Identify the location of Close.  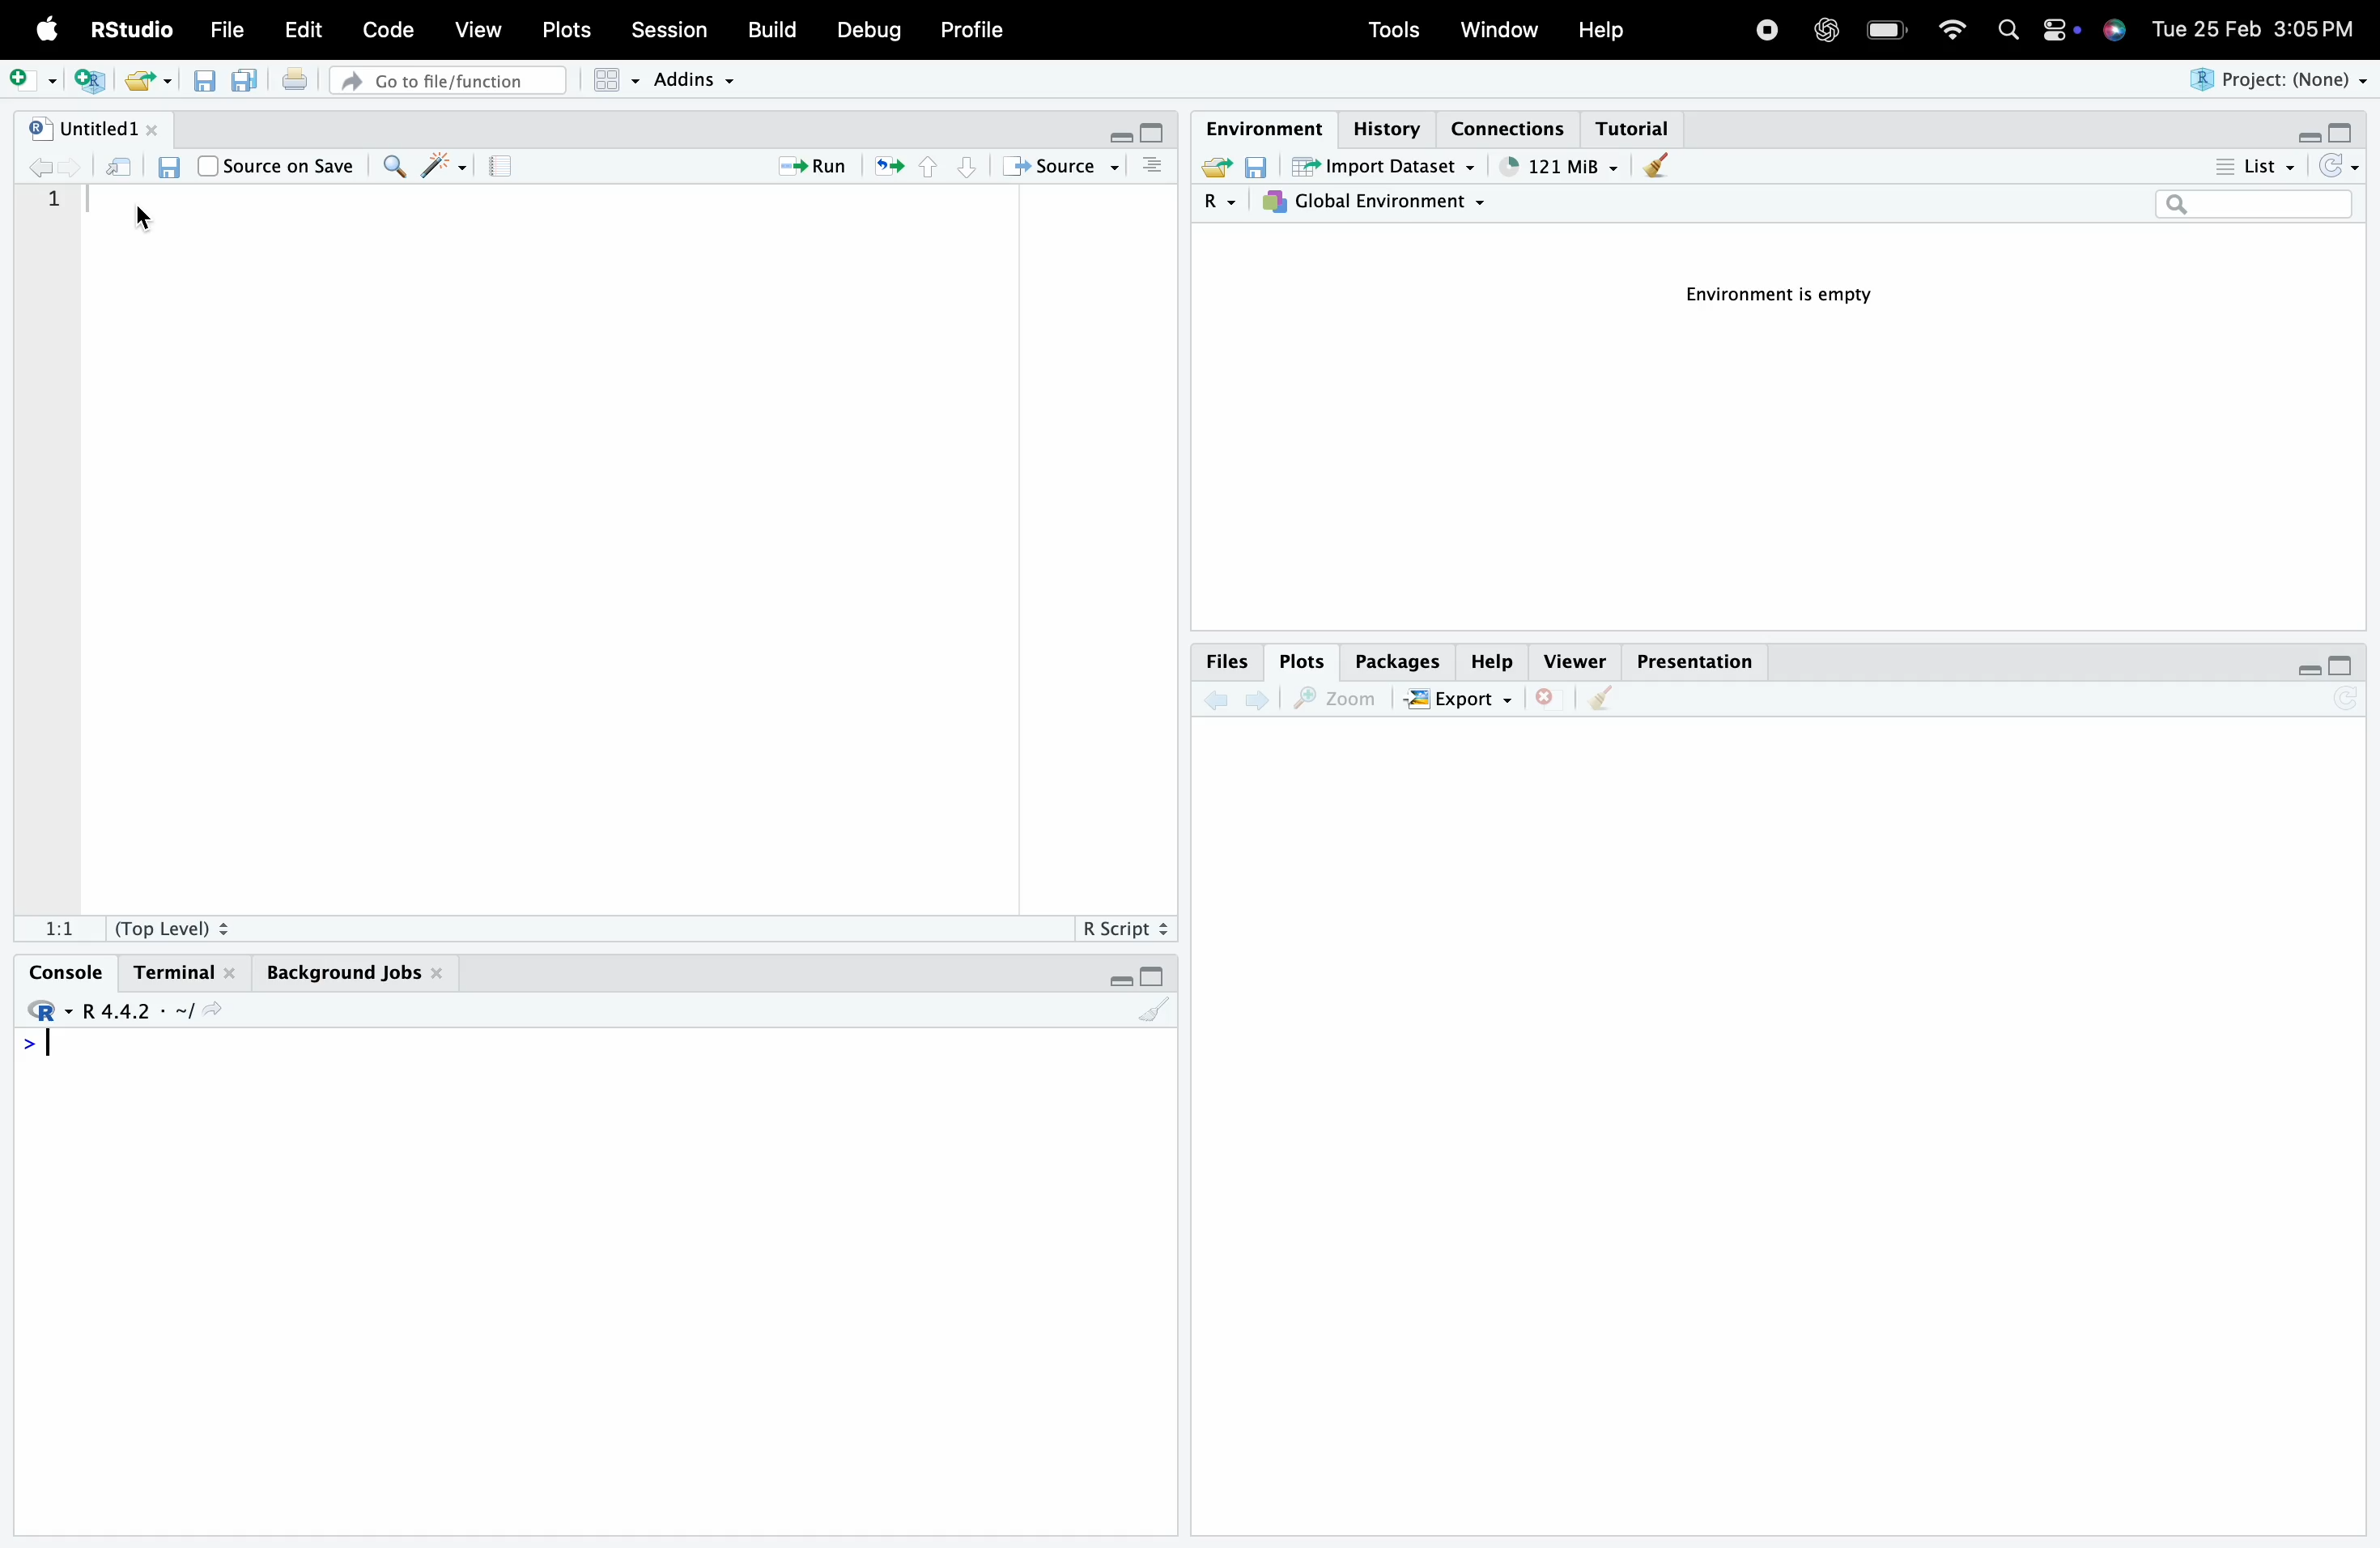
(1552, 699).